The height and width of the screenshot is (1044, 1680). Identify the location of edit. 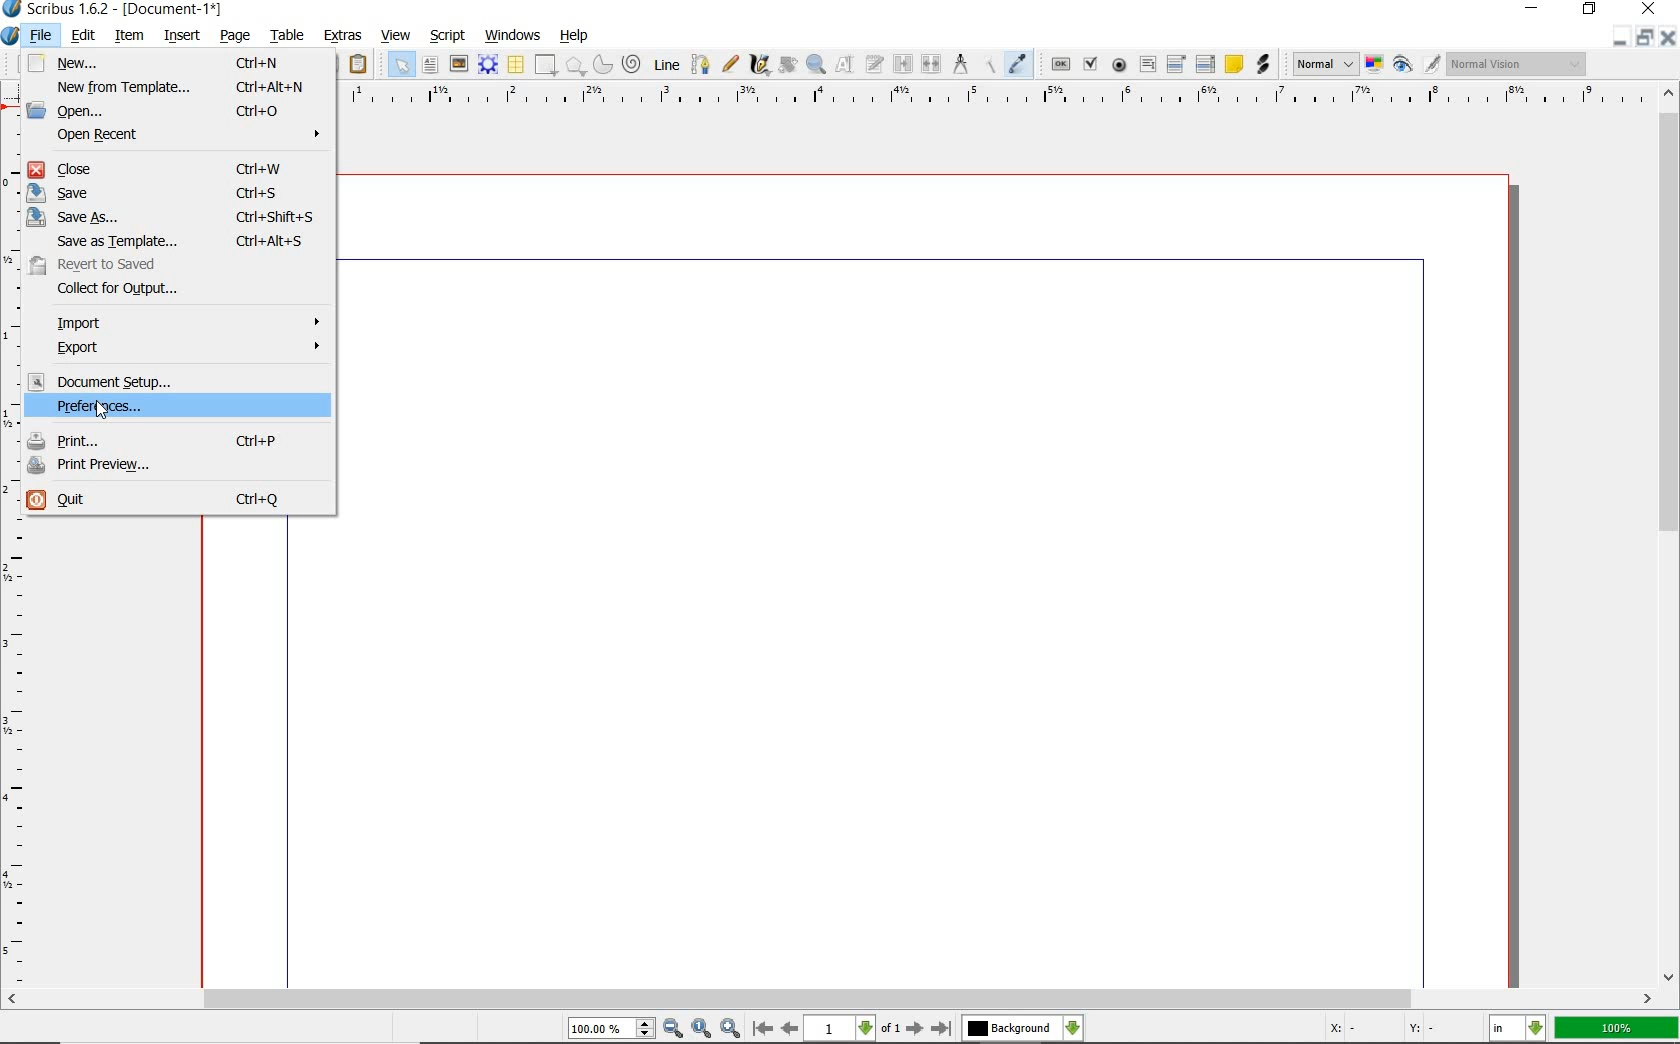
(85, 35).